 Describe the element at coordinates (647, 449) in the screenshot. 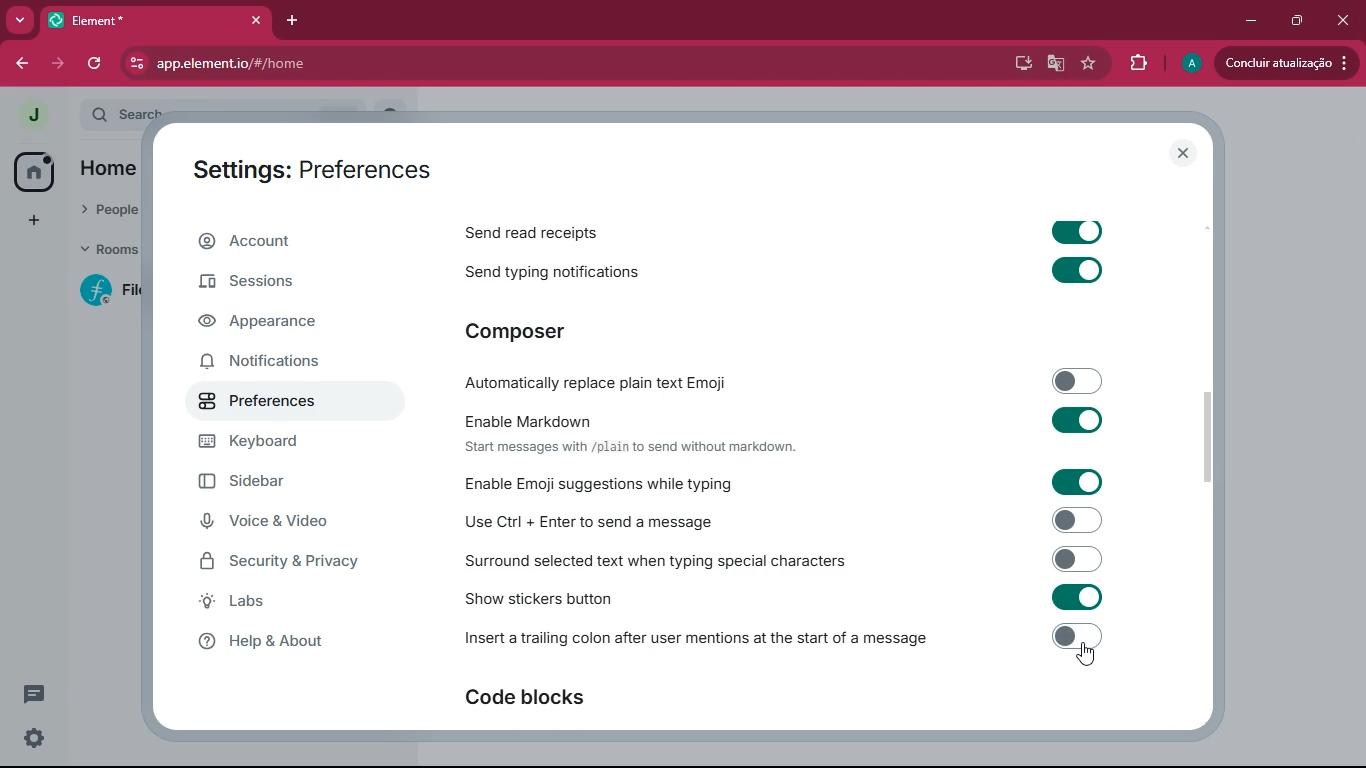

I see `‘Start messages with /plain to send without markdown.` at that location.